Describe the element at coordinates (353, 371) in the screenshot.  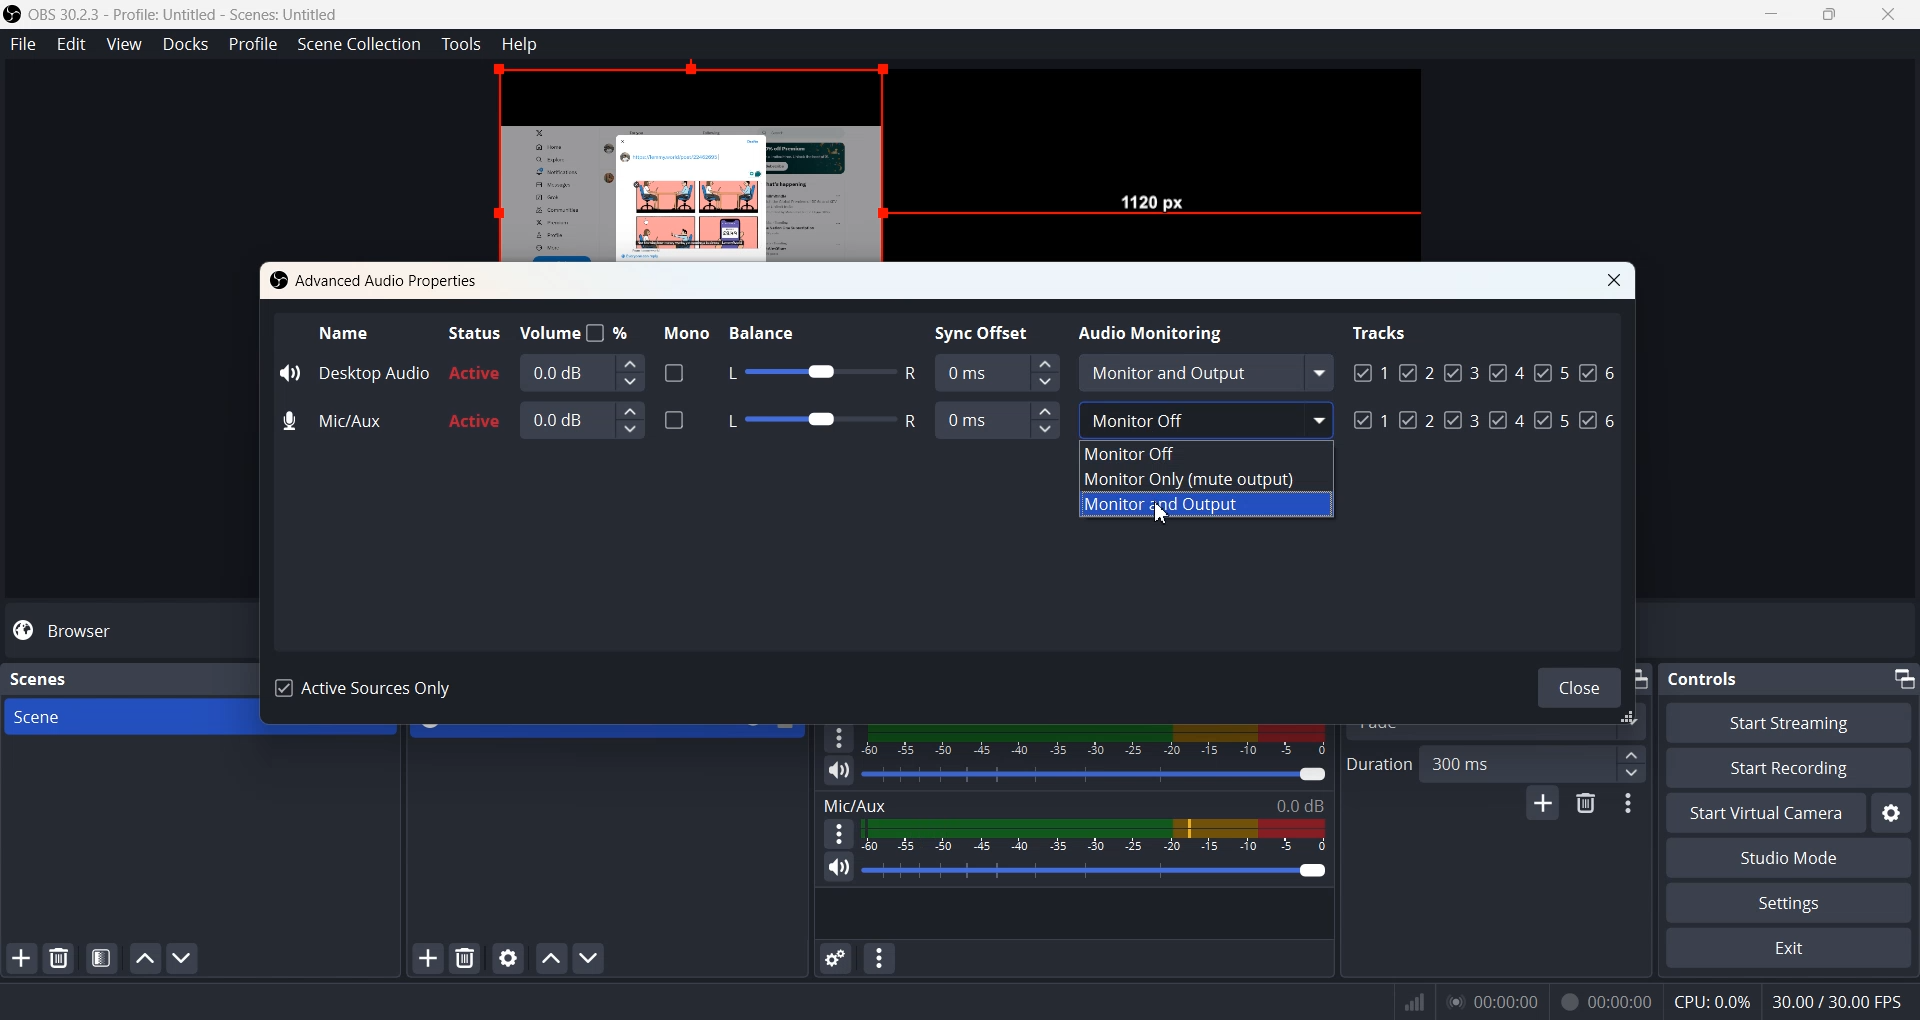
I see `Desktop Audio ` at that location.